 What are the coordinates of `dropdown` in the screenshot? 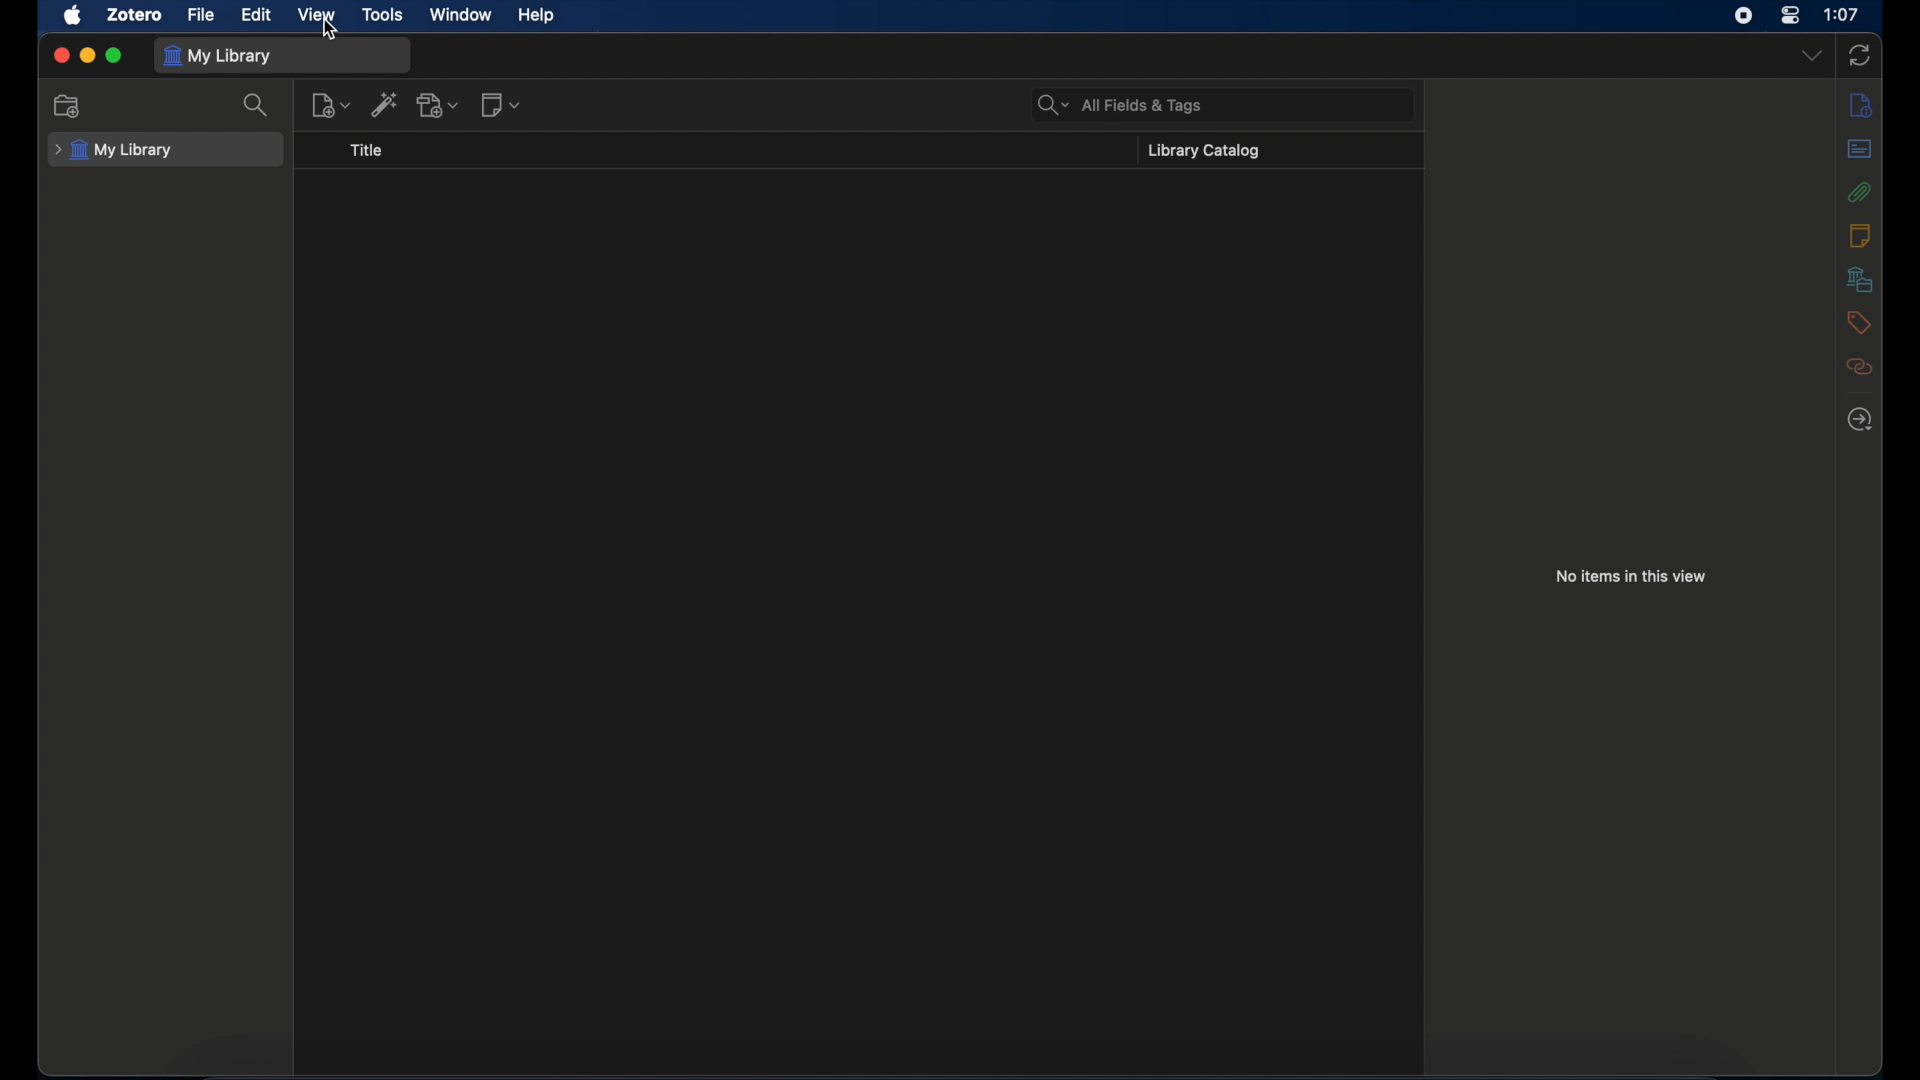 It's located at (1813, 56).